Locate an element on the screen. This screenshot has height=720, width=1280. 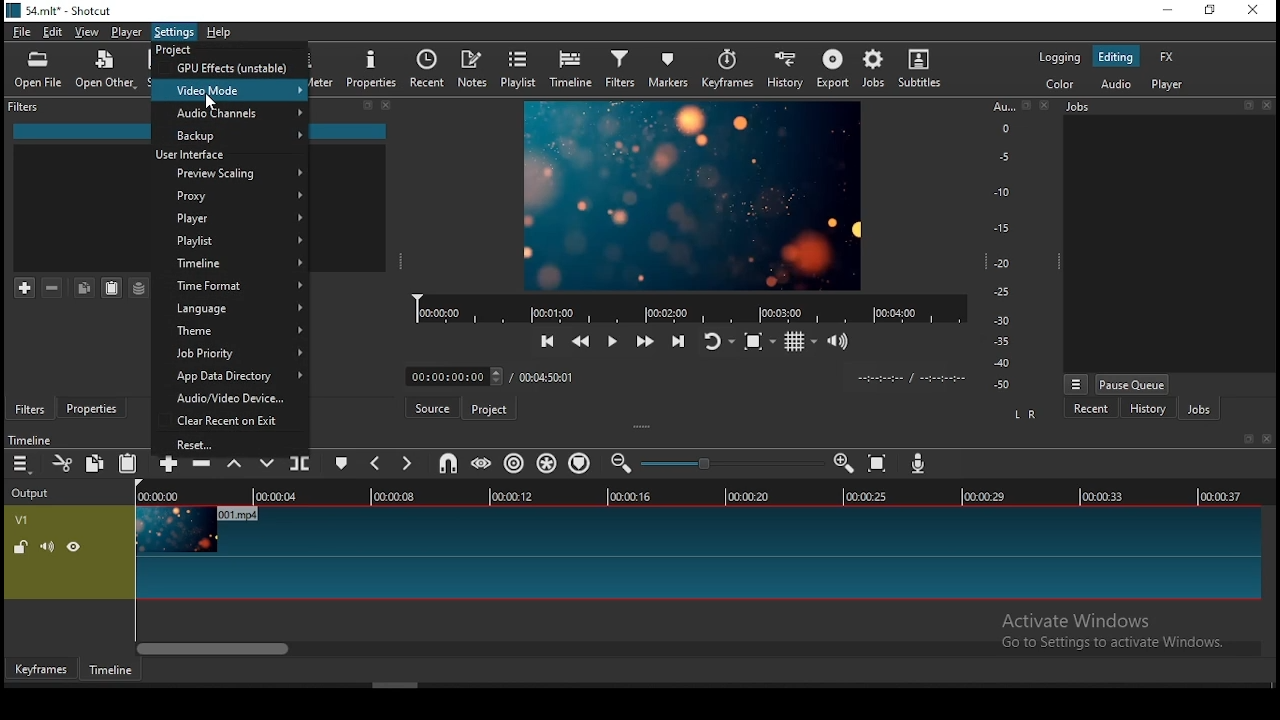
toggle zoo is located at coordinates (759, 340).